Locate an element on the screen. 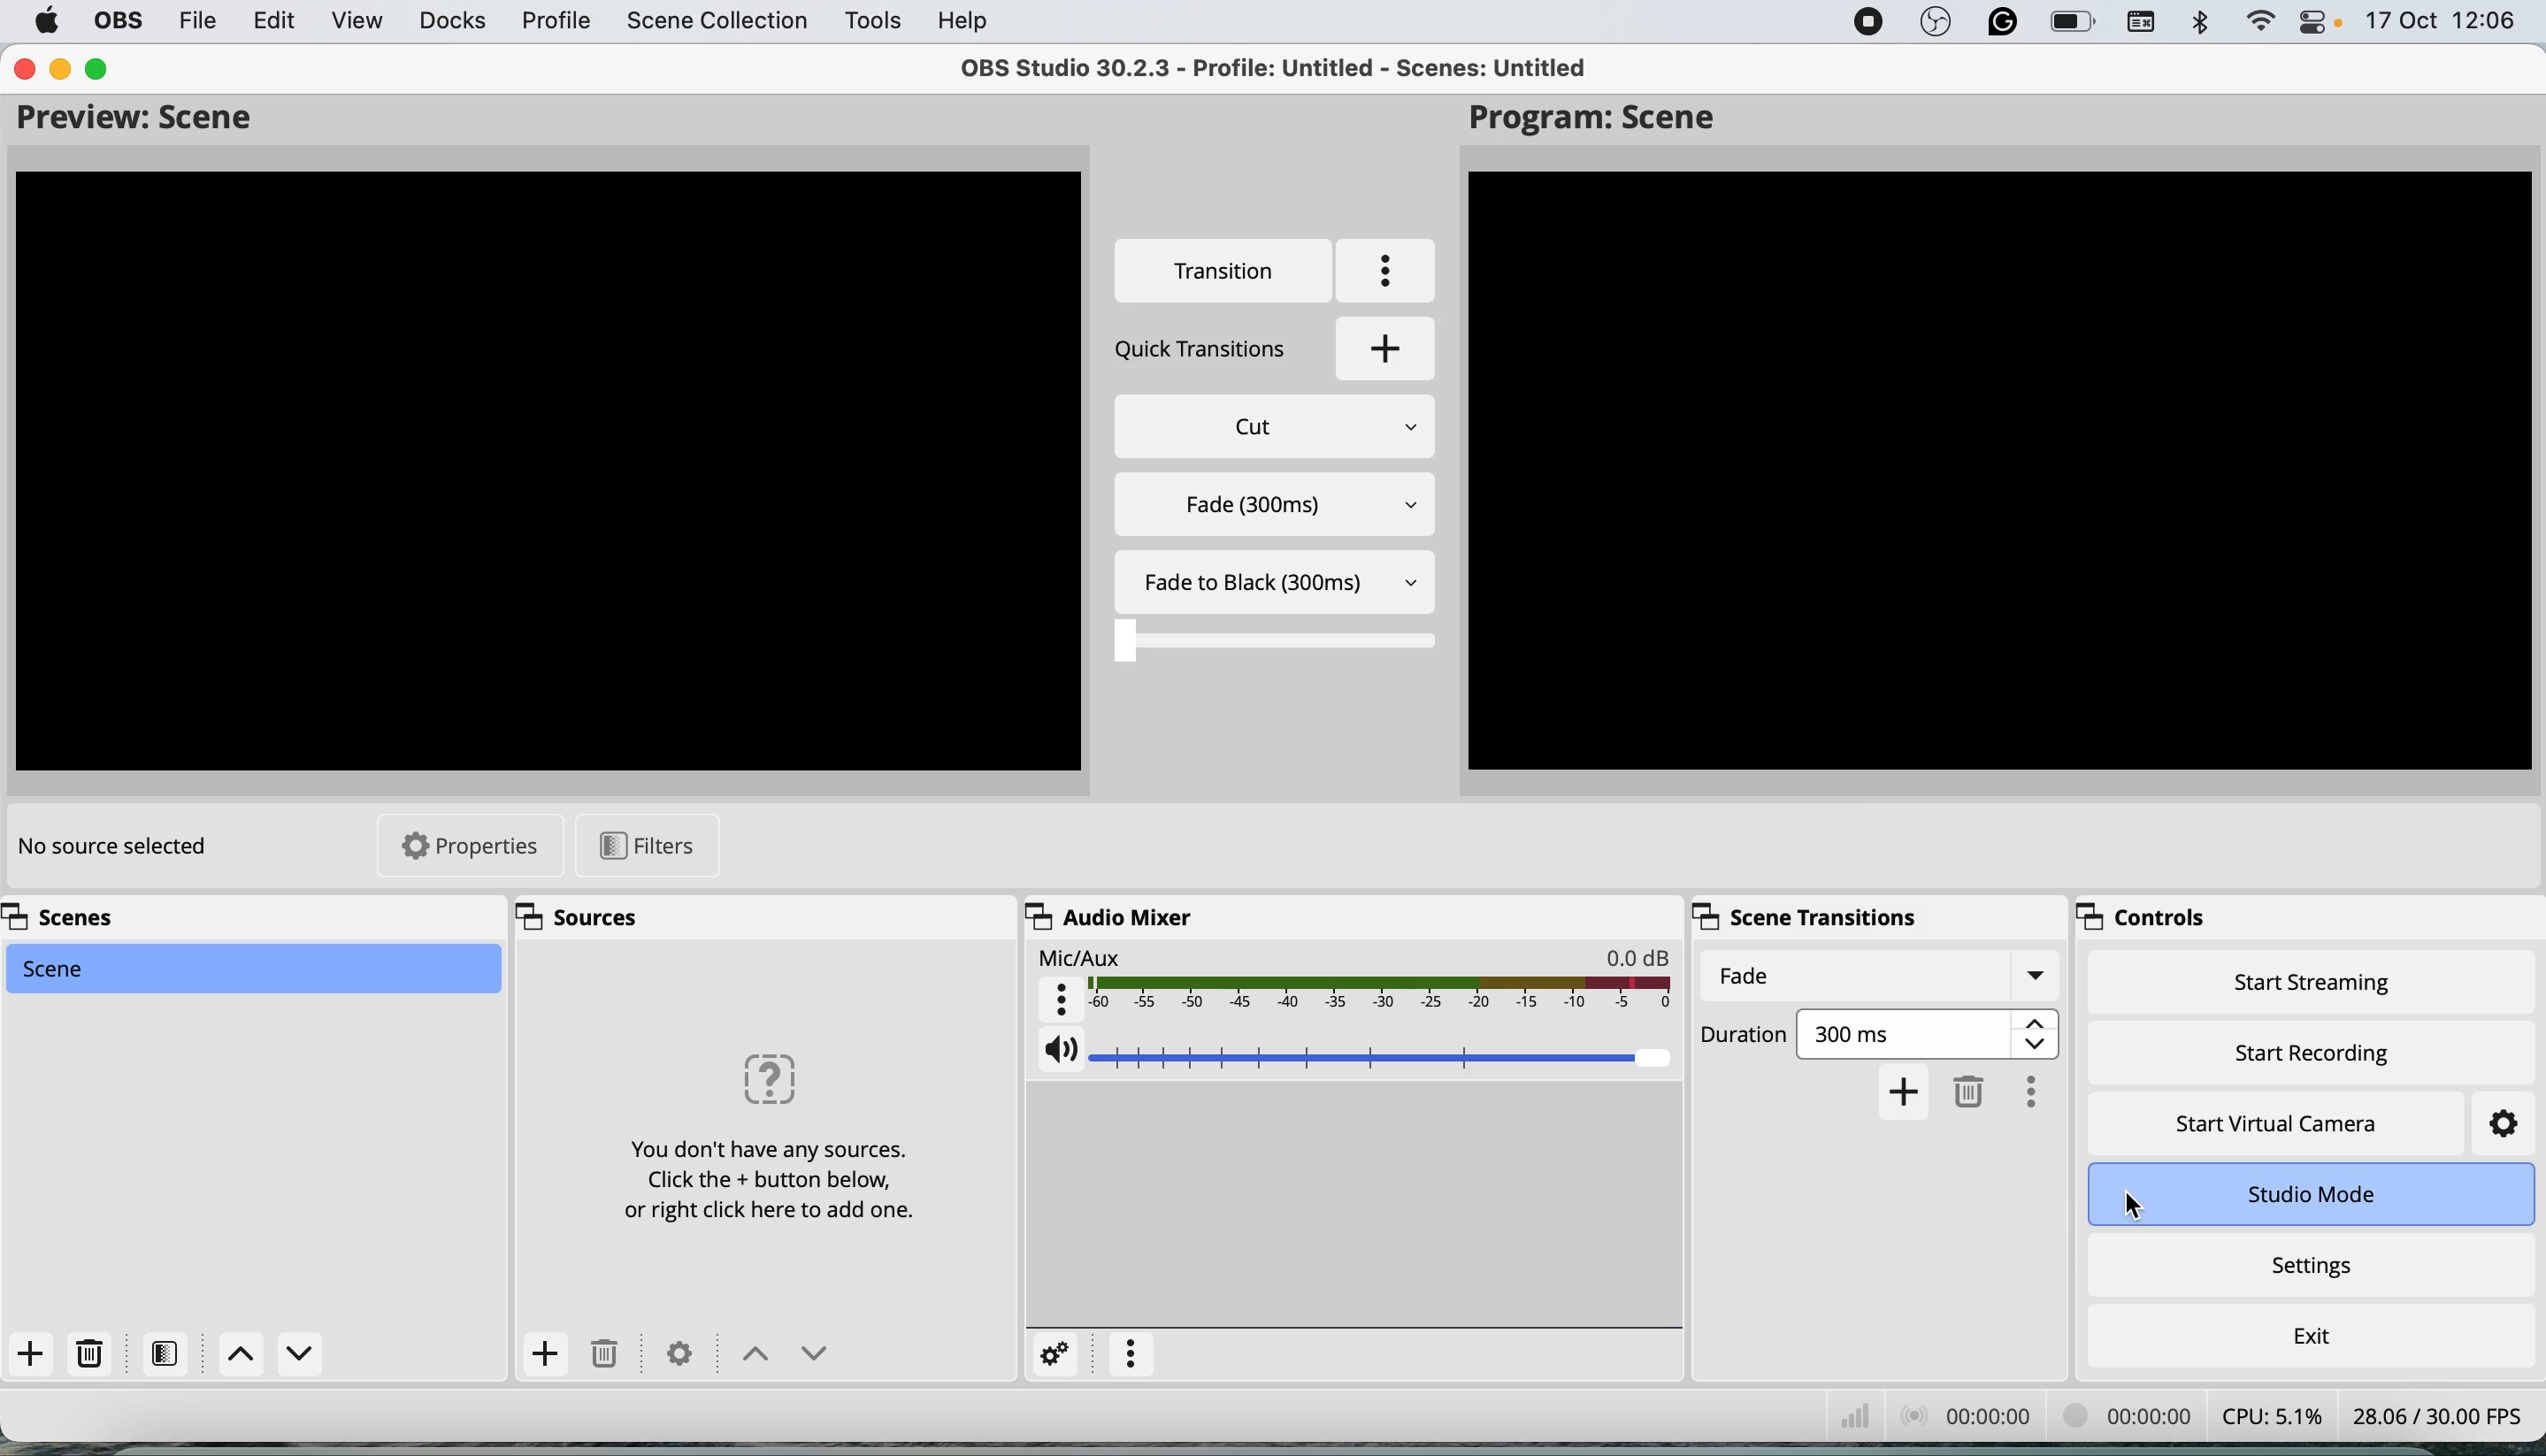 This screenshot has width=2546, height=1456. delete transition is located at coordinates (1971, 1091).